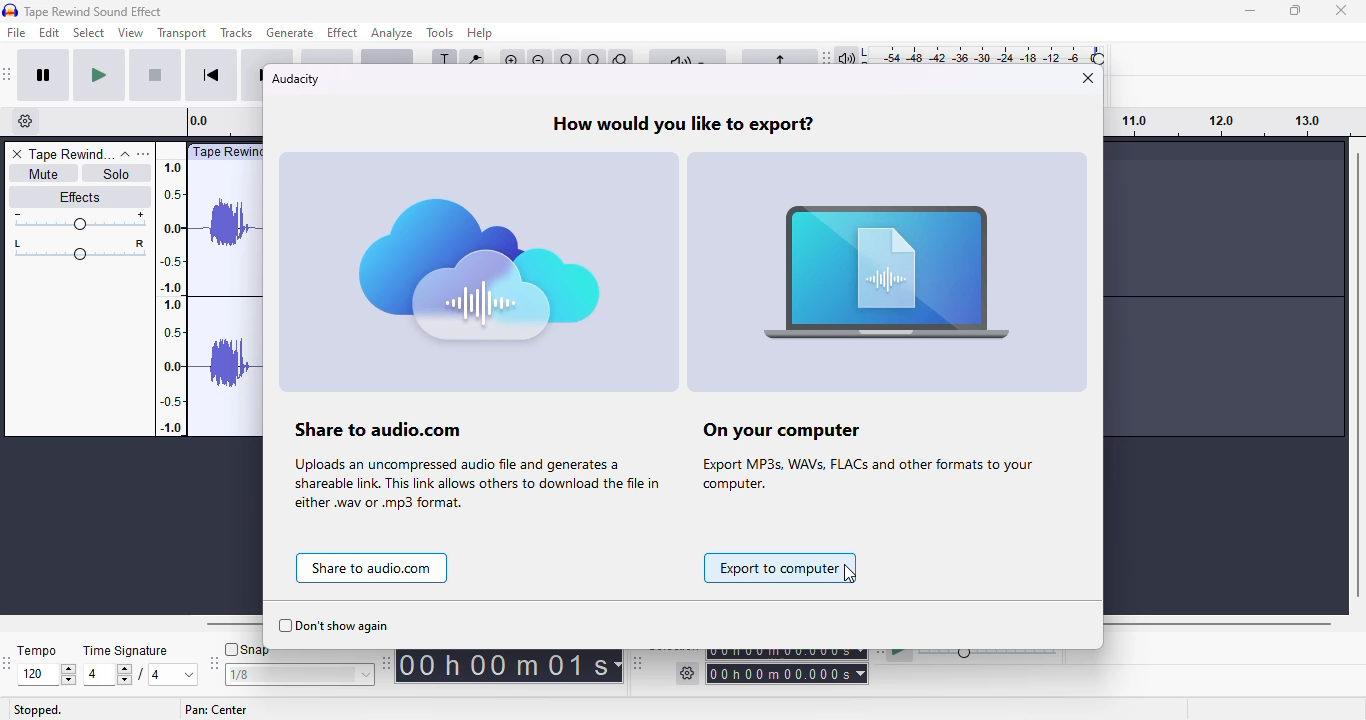  What do you see at coordinates (295, 79) in the screenshot?
I see `audacity` at bounding box center [295, 79].